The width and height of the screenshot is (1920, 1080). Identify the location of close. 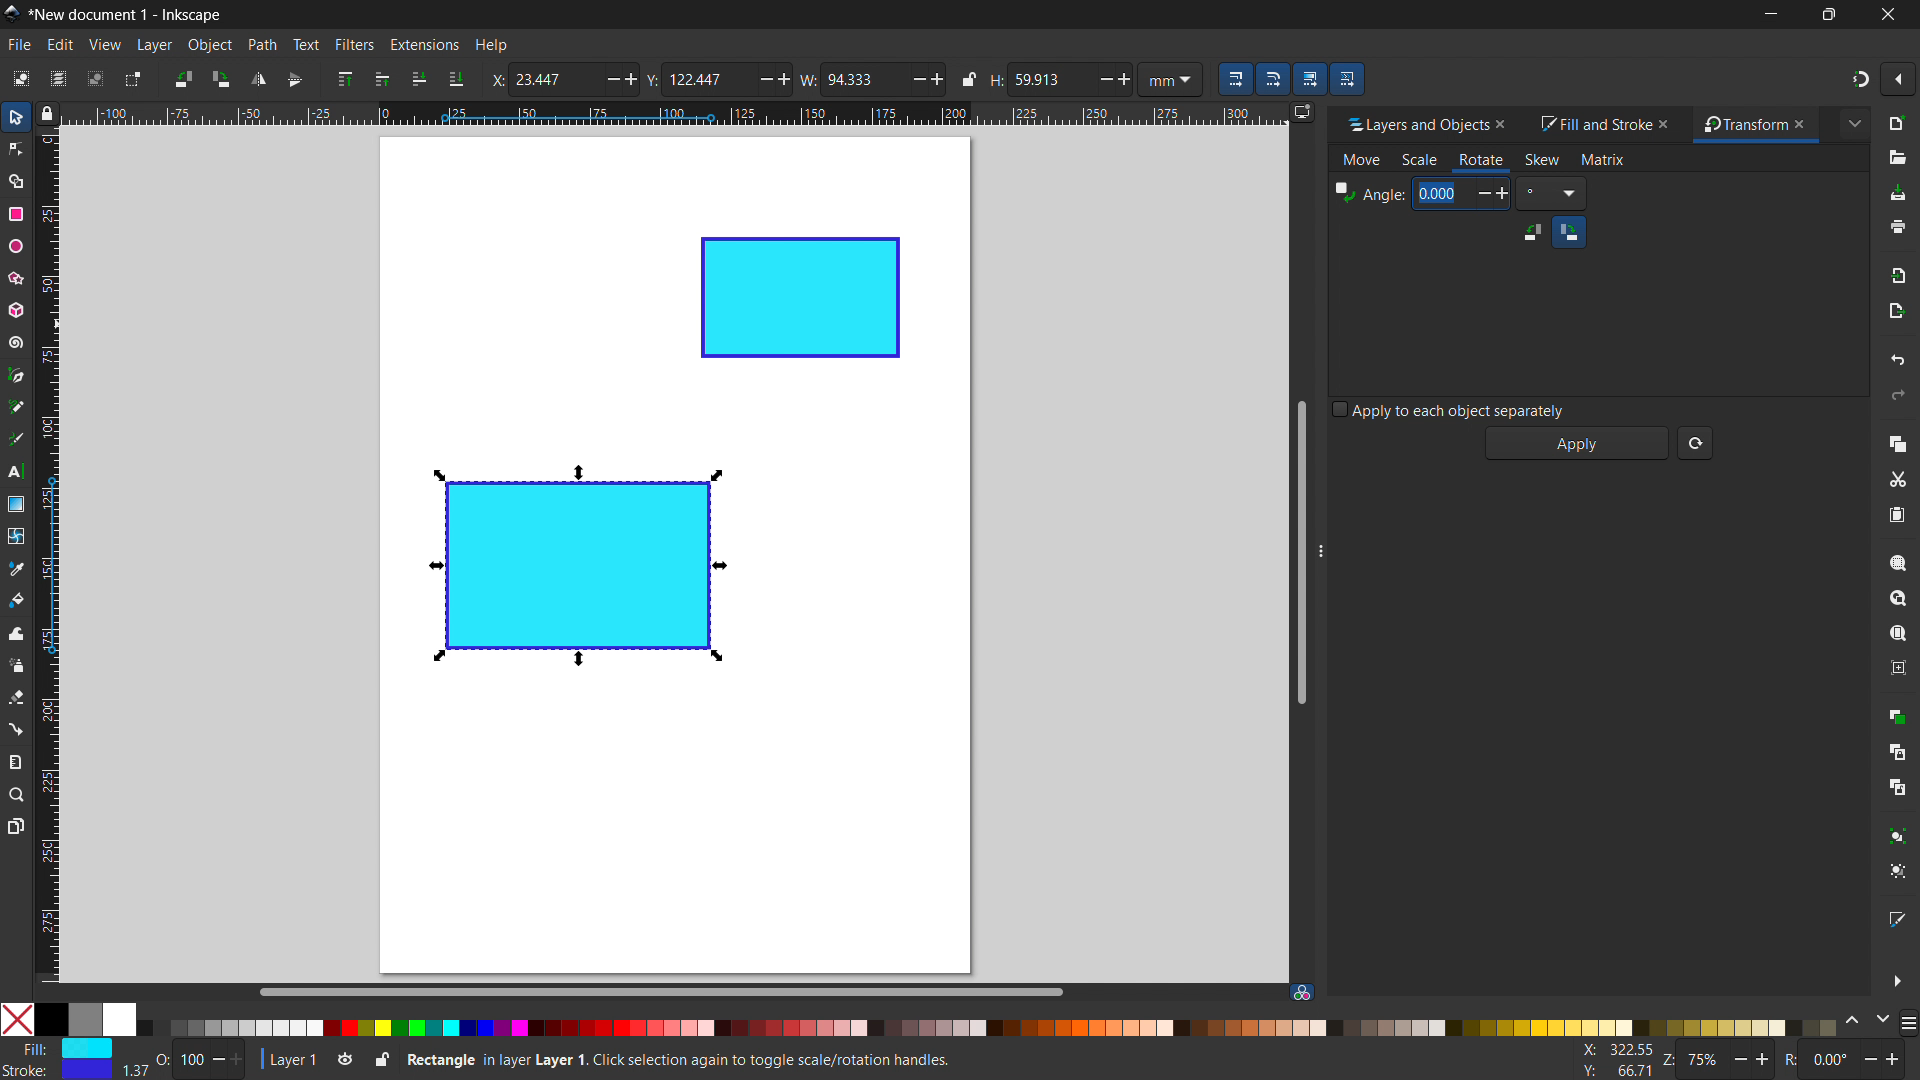
(1509, 124).